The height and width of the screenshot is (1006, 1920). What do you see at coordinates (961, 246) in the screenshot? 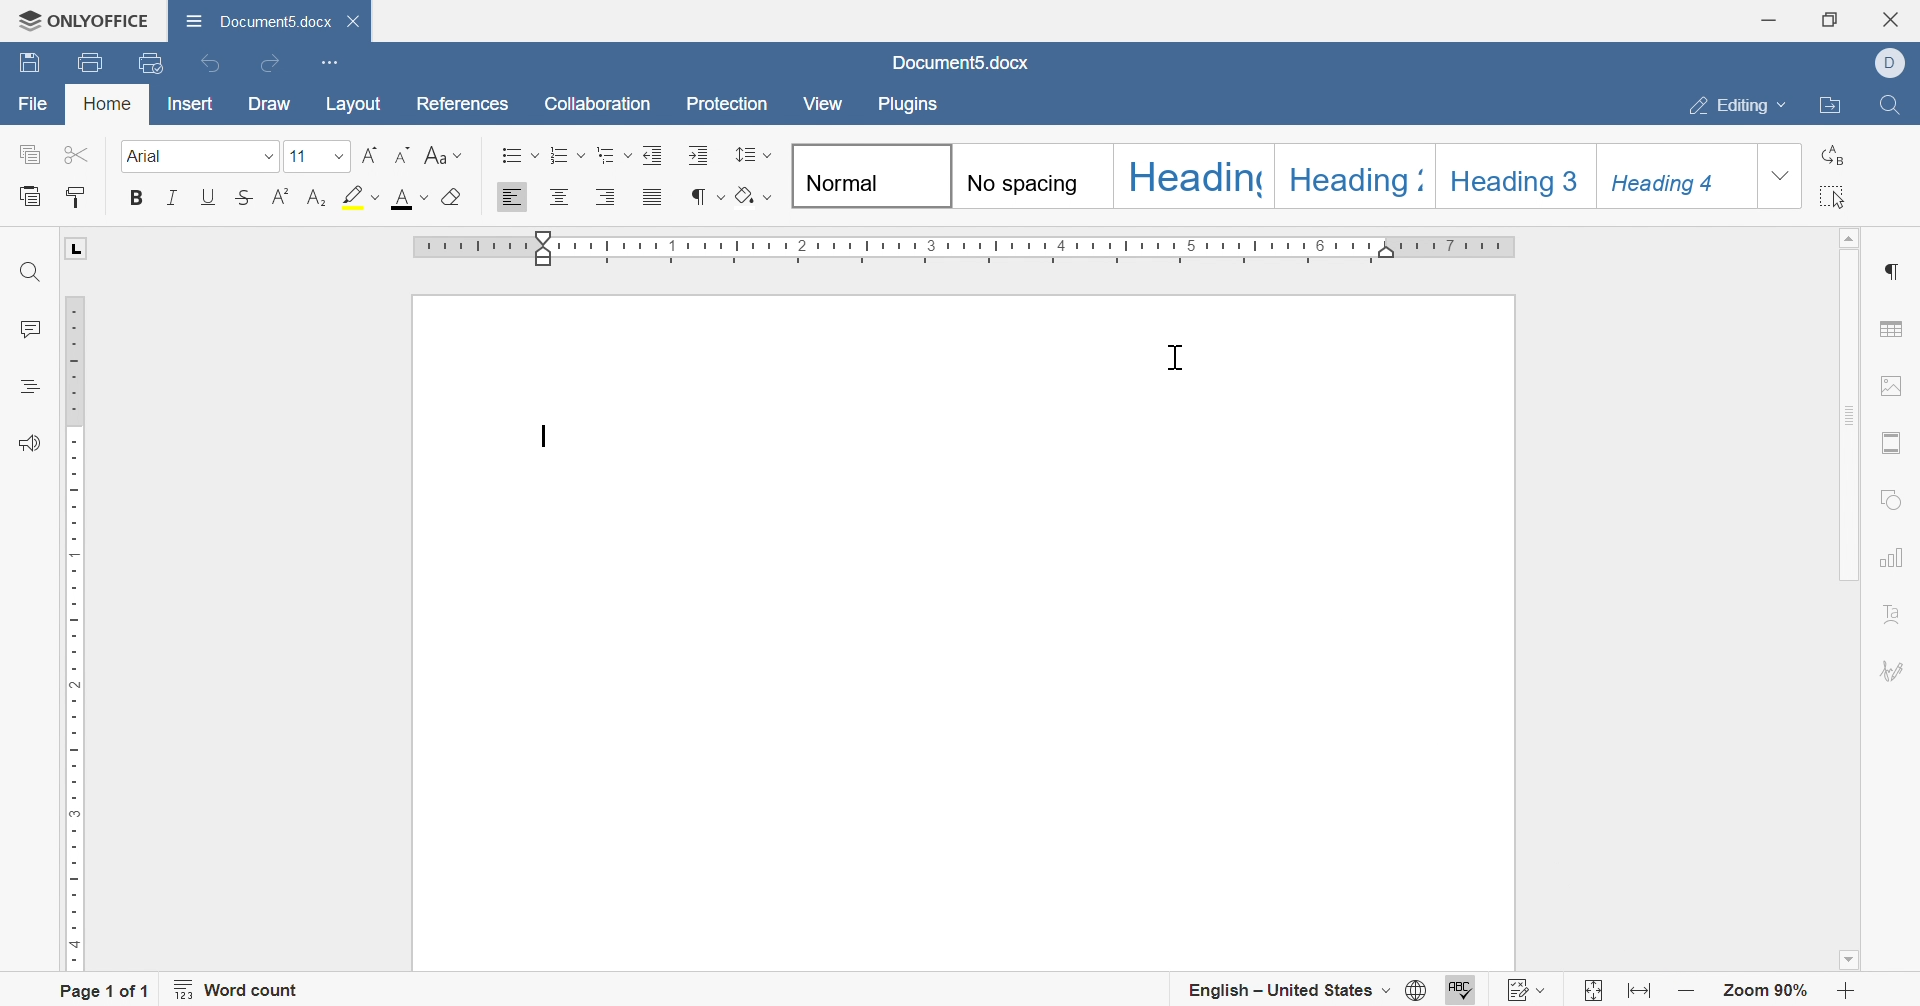
I see `ruler` at bounding box center [961, 246].